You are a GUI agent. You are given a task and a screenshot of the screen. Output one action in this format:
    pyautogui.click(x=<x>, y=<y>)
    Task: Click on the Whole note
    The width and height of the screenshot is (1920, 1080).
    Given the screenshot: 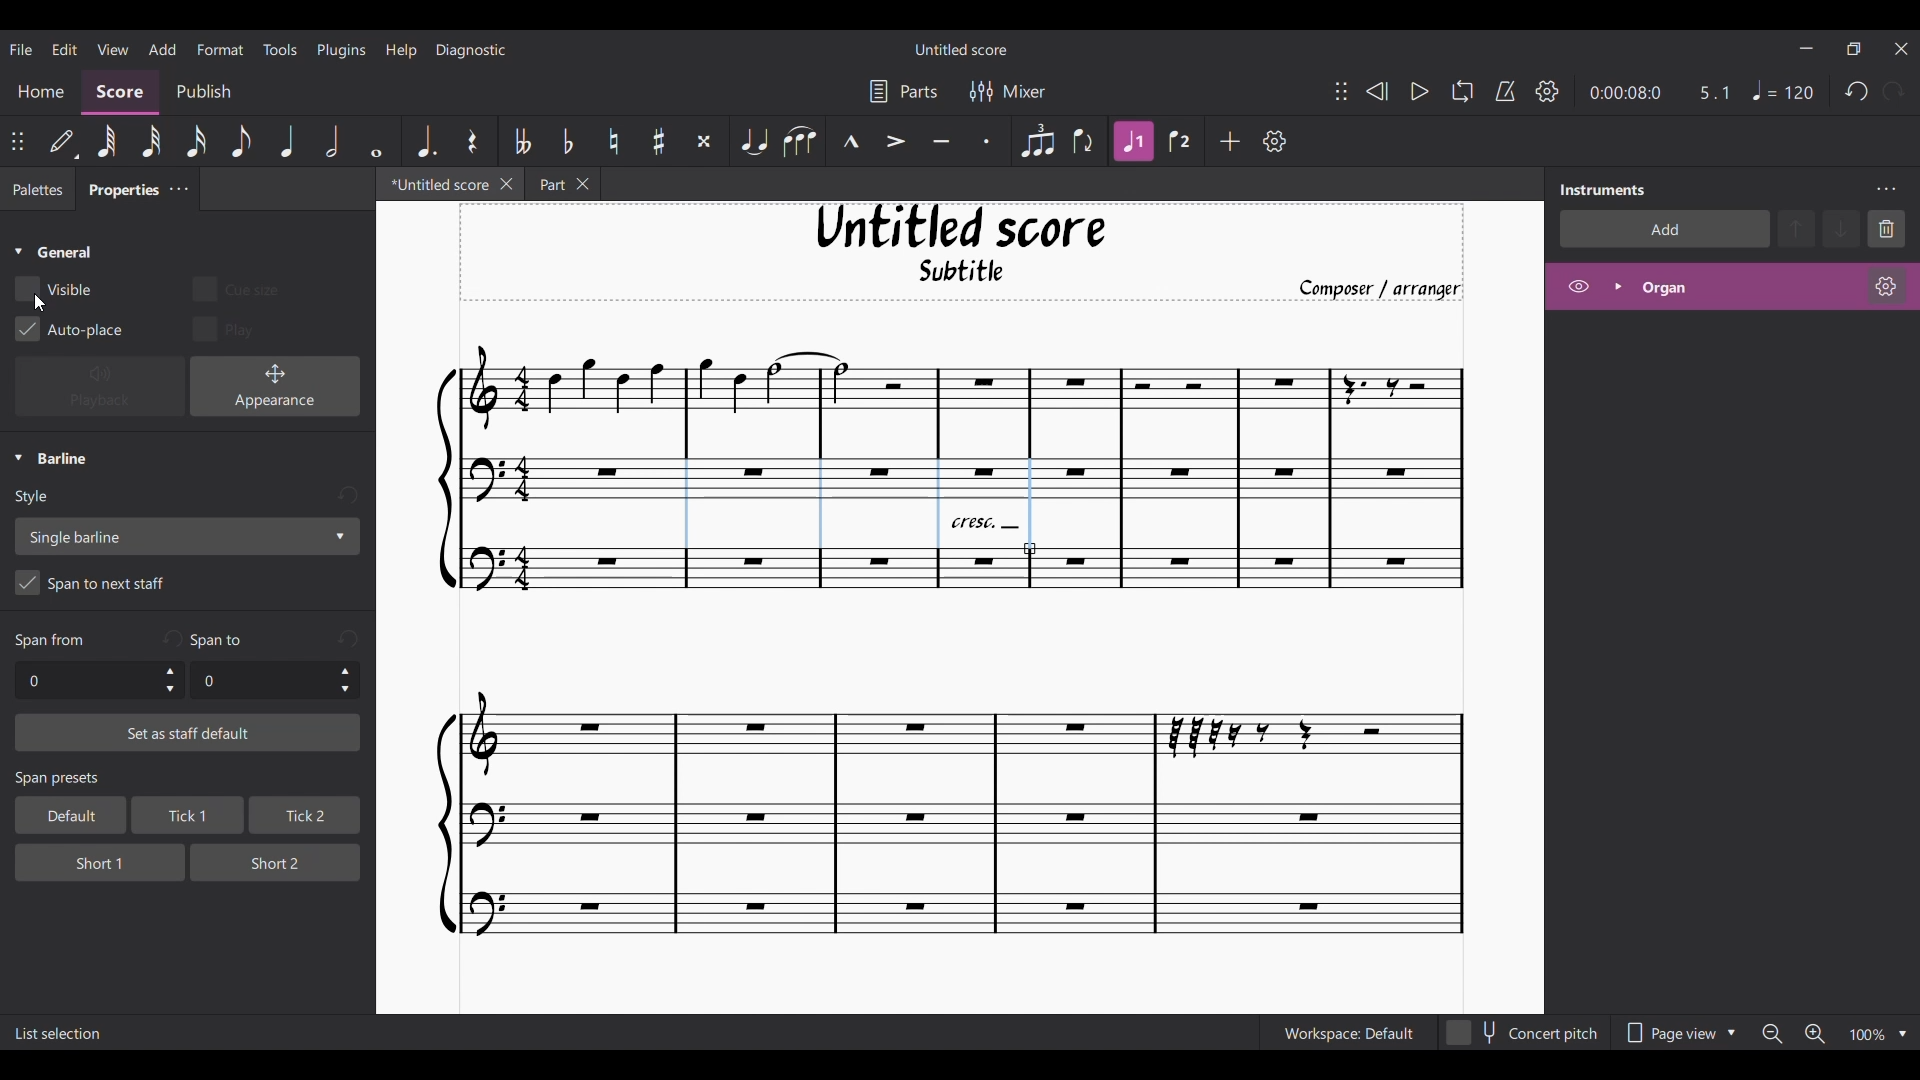 What is the action you would take?
    pyautogui.click(x=378, y=140)
    